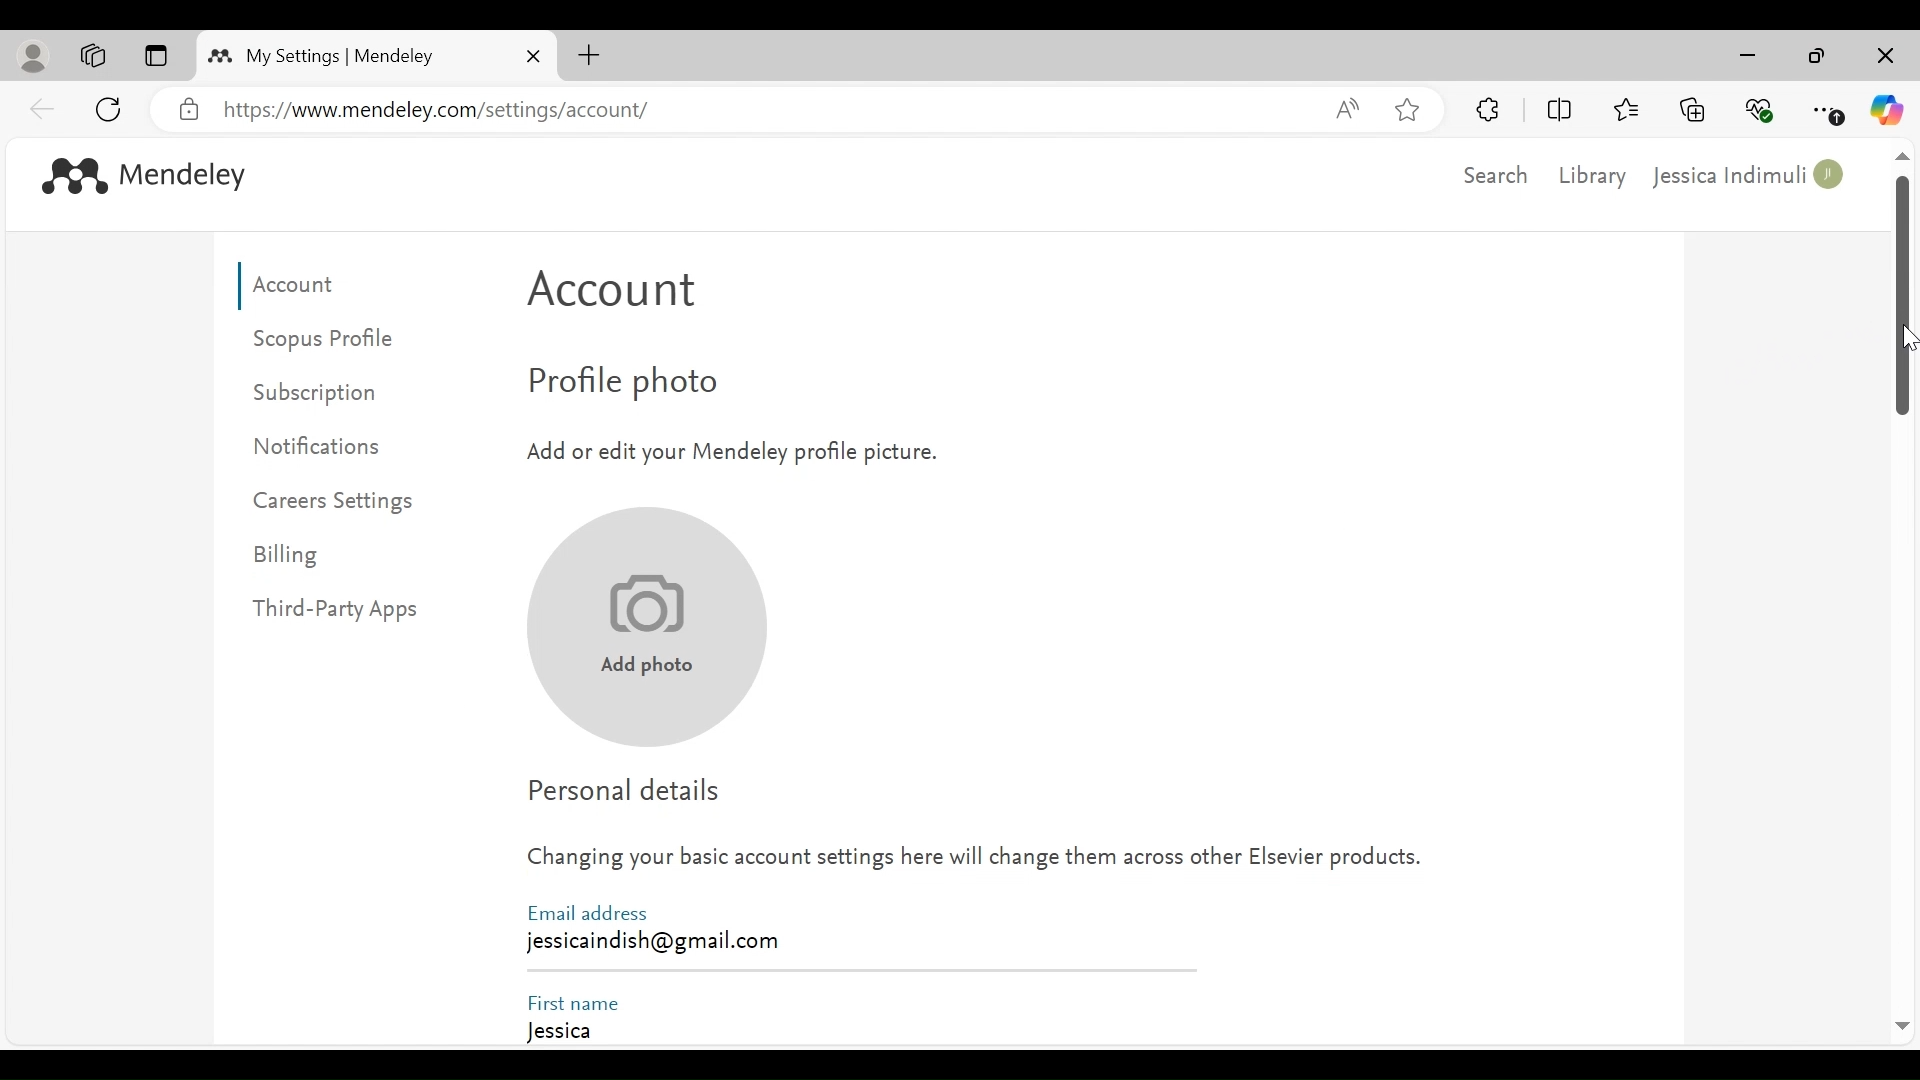 The width and height of the screenshot is (1920, 1080). I want to click on Scopus Profile, so click(329, 339).